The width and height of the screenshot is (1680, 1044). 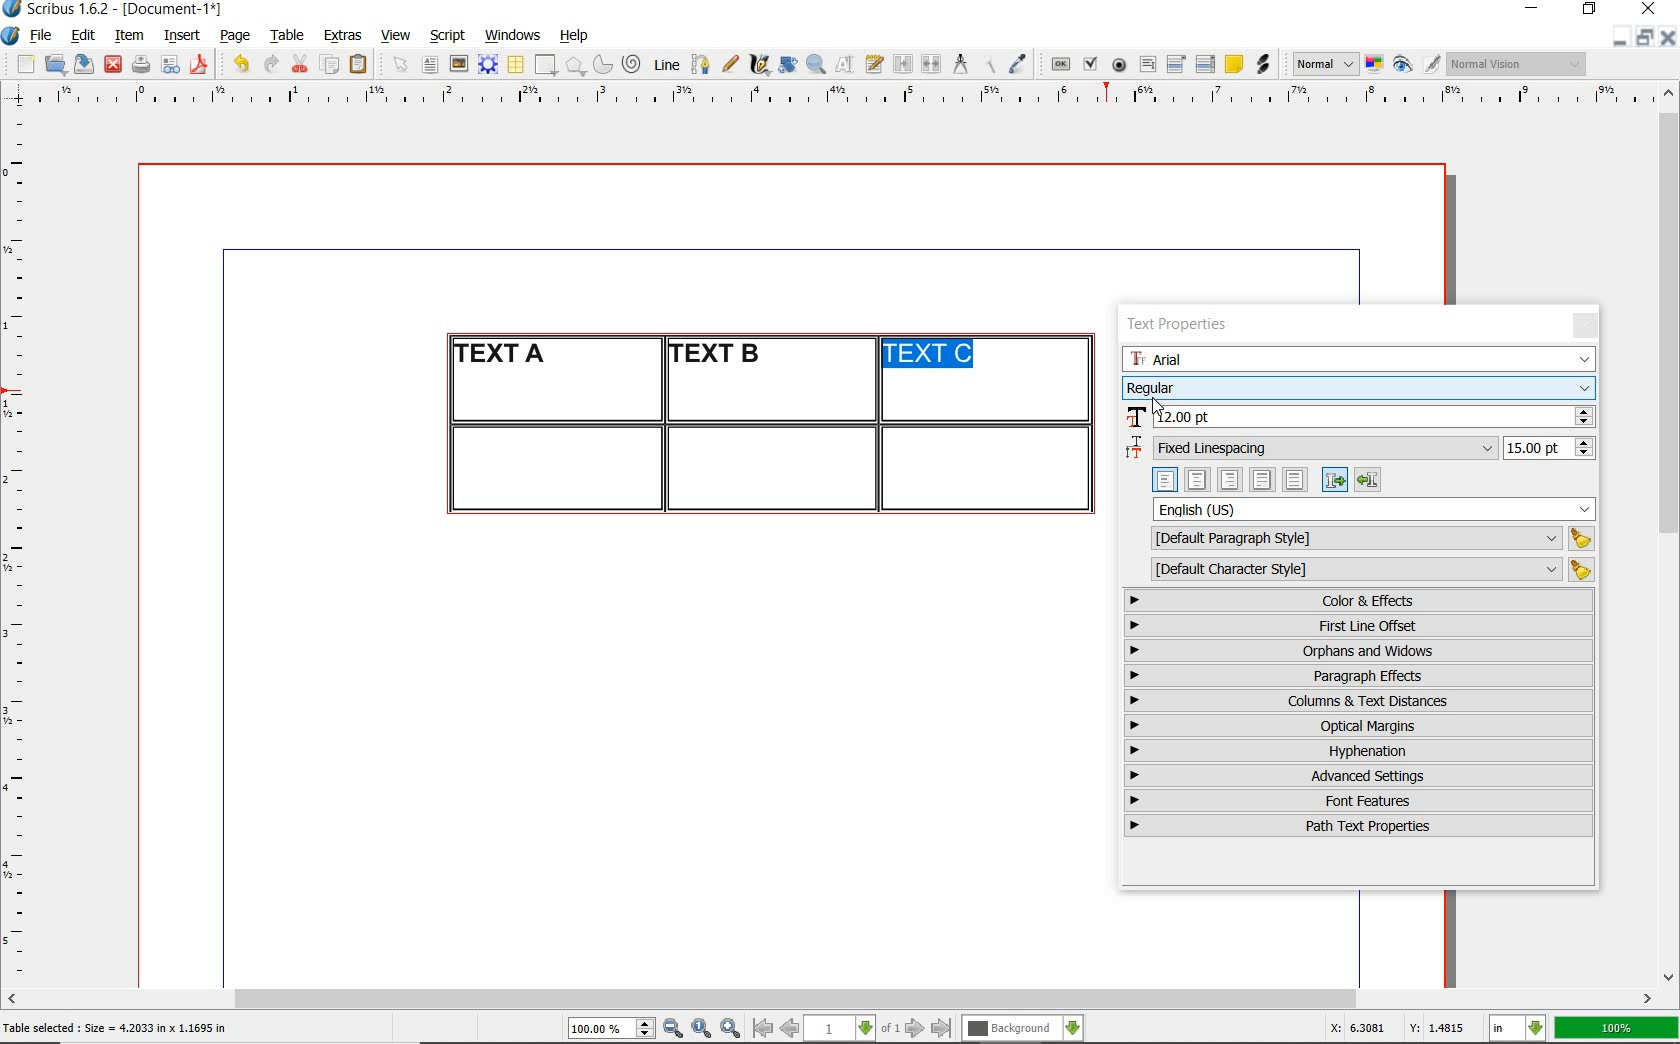 I want to click on scrollbar, so click(x=1670, y=533).